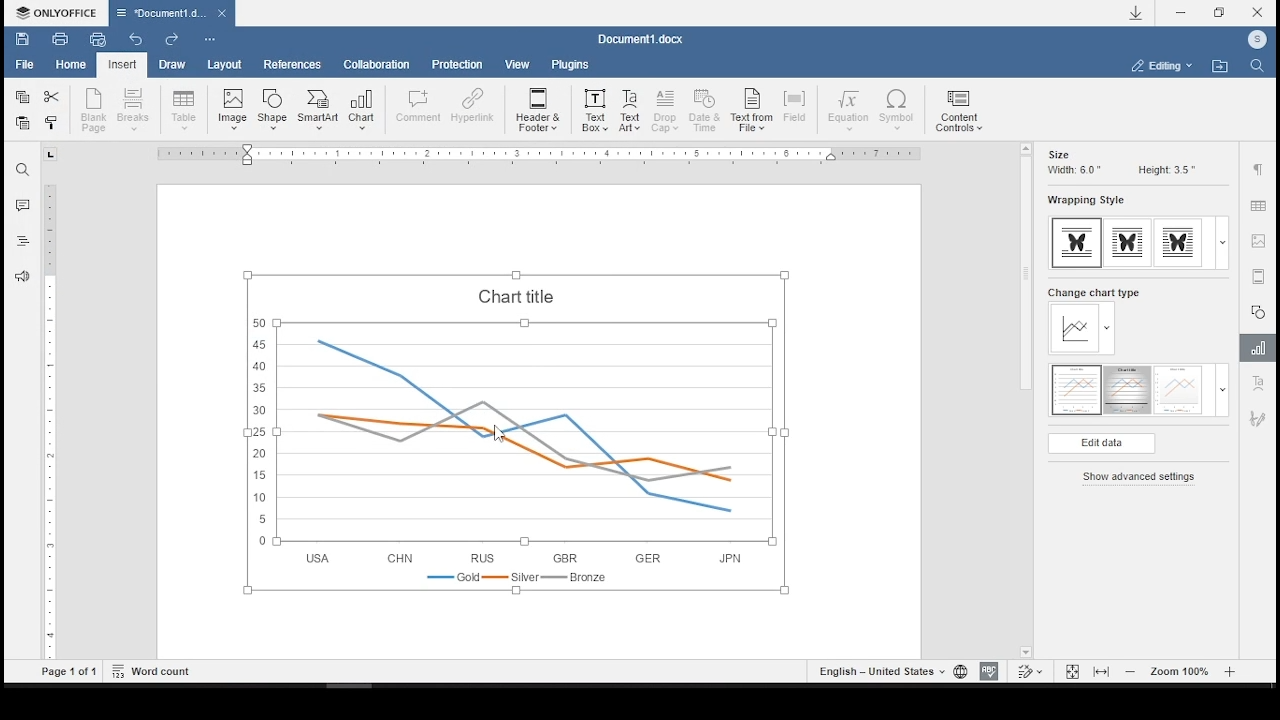 The image size is (1280, 720). What do you see at coordinates (1072, 671) in the screenshot?
I see `fit to page` at bounding box center [1072, 671].